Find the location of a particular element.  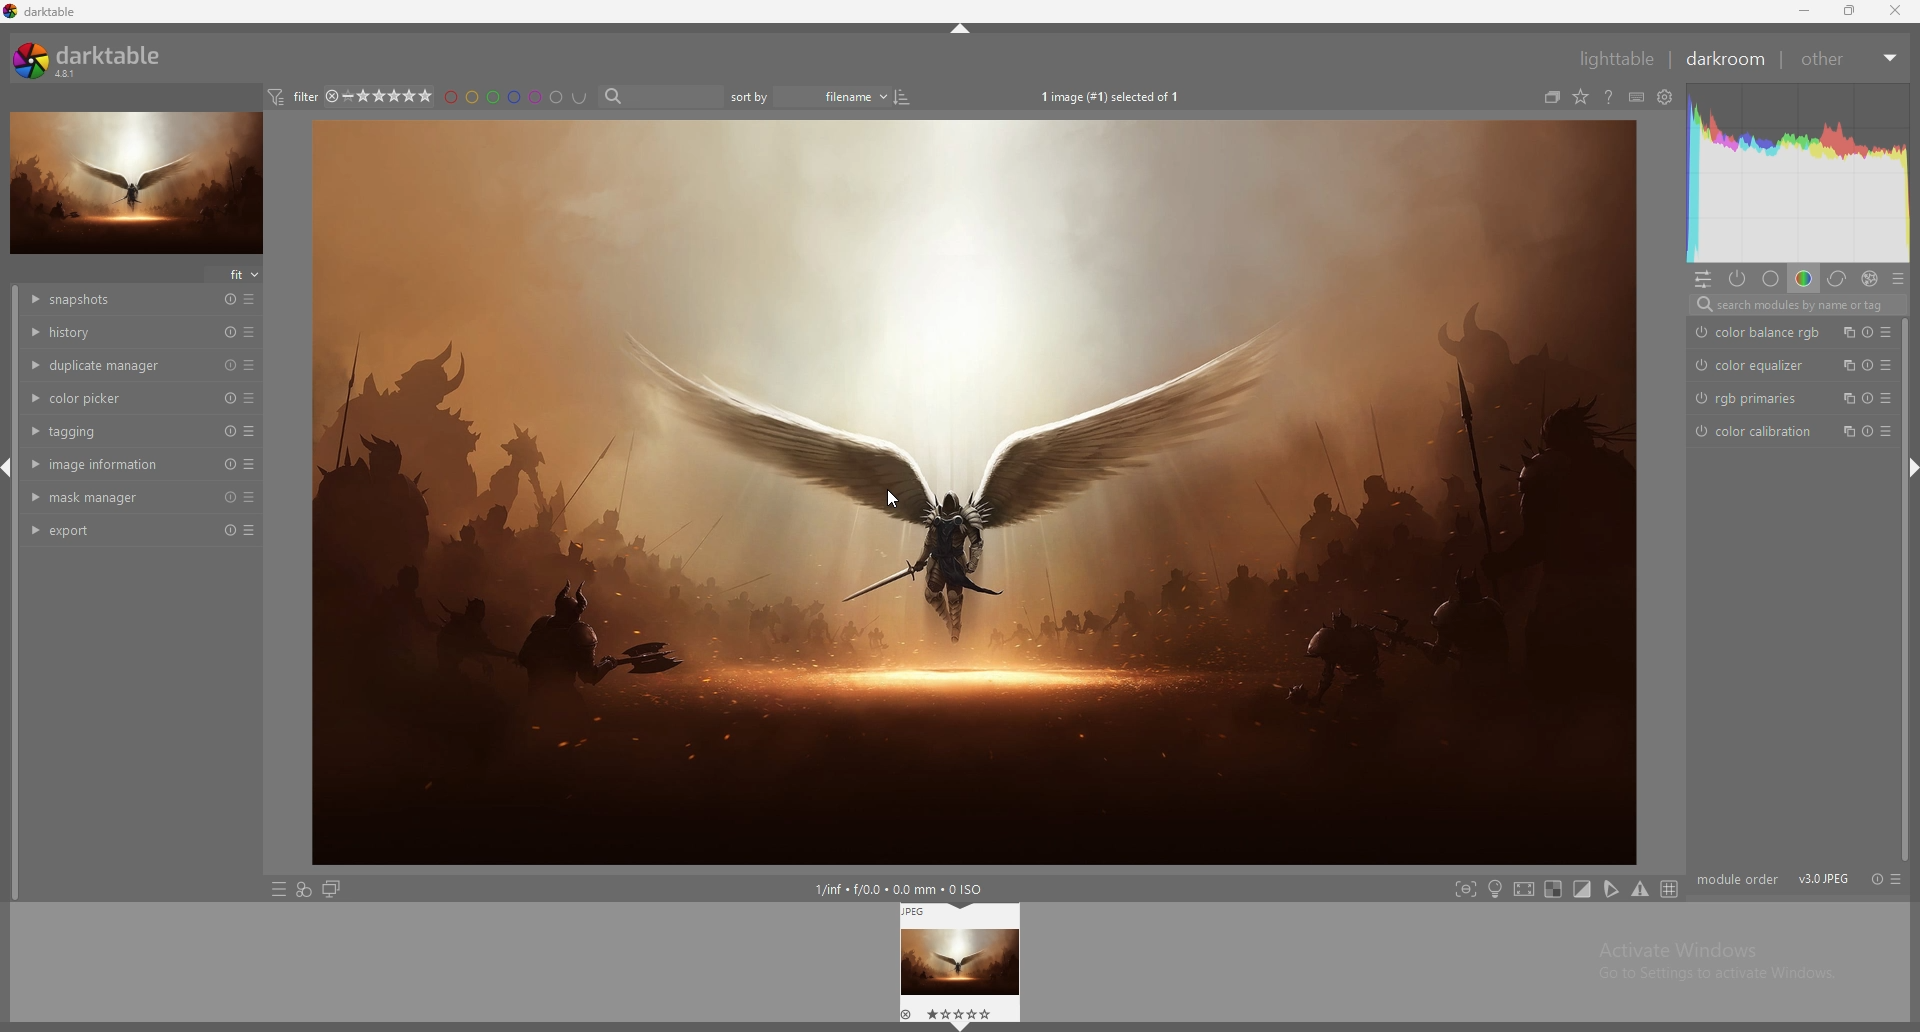

toggle iso 12646 color assessment conditions is located at coordinates (1496, 889).